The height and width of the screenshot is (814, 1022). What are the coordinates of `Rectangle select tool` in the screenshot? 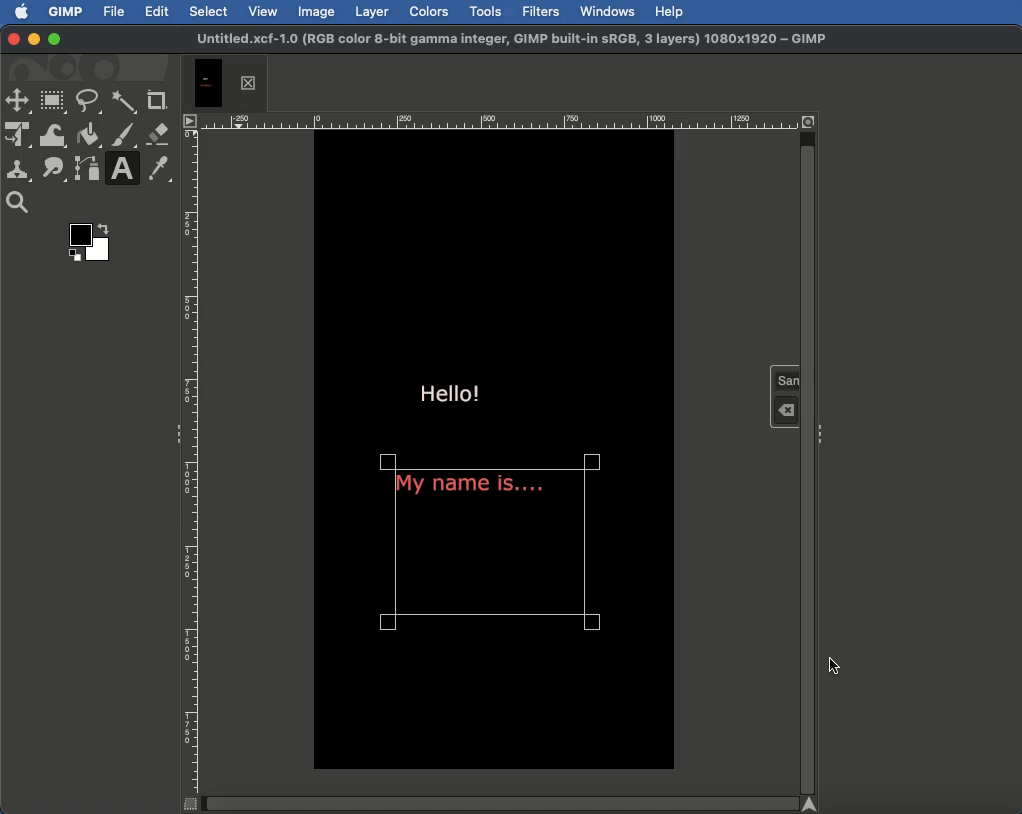 It's located at (55, 101).